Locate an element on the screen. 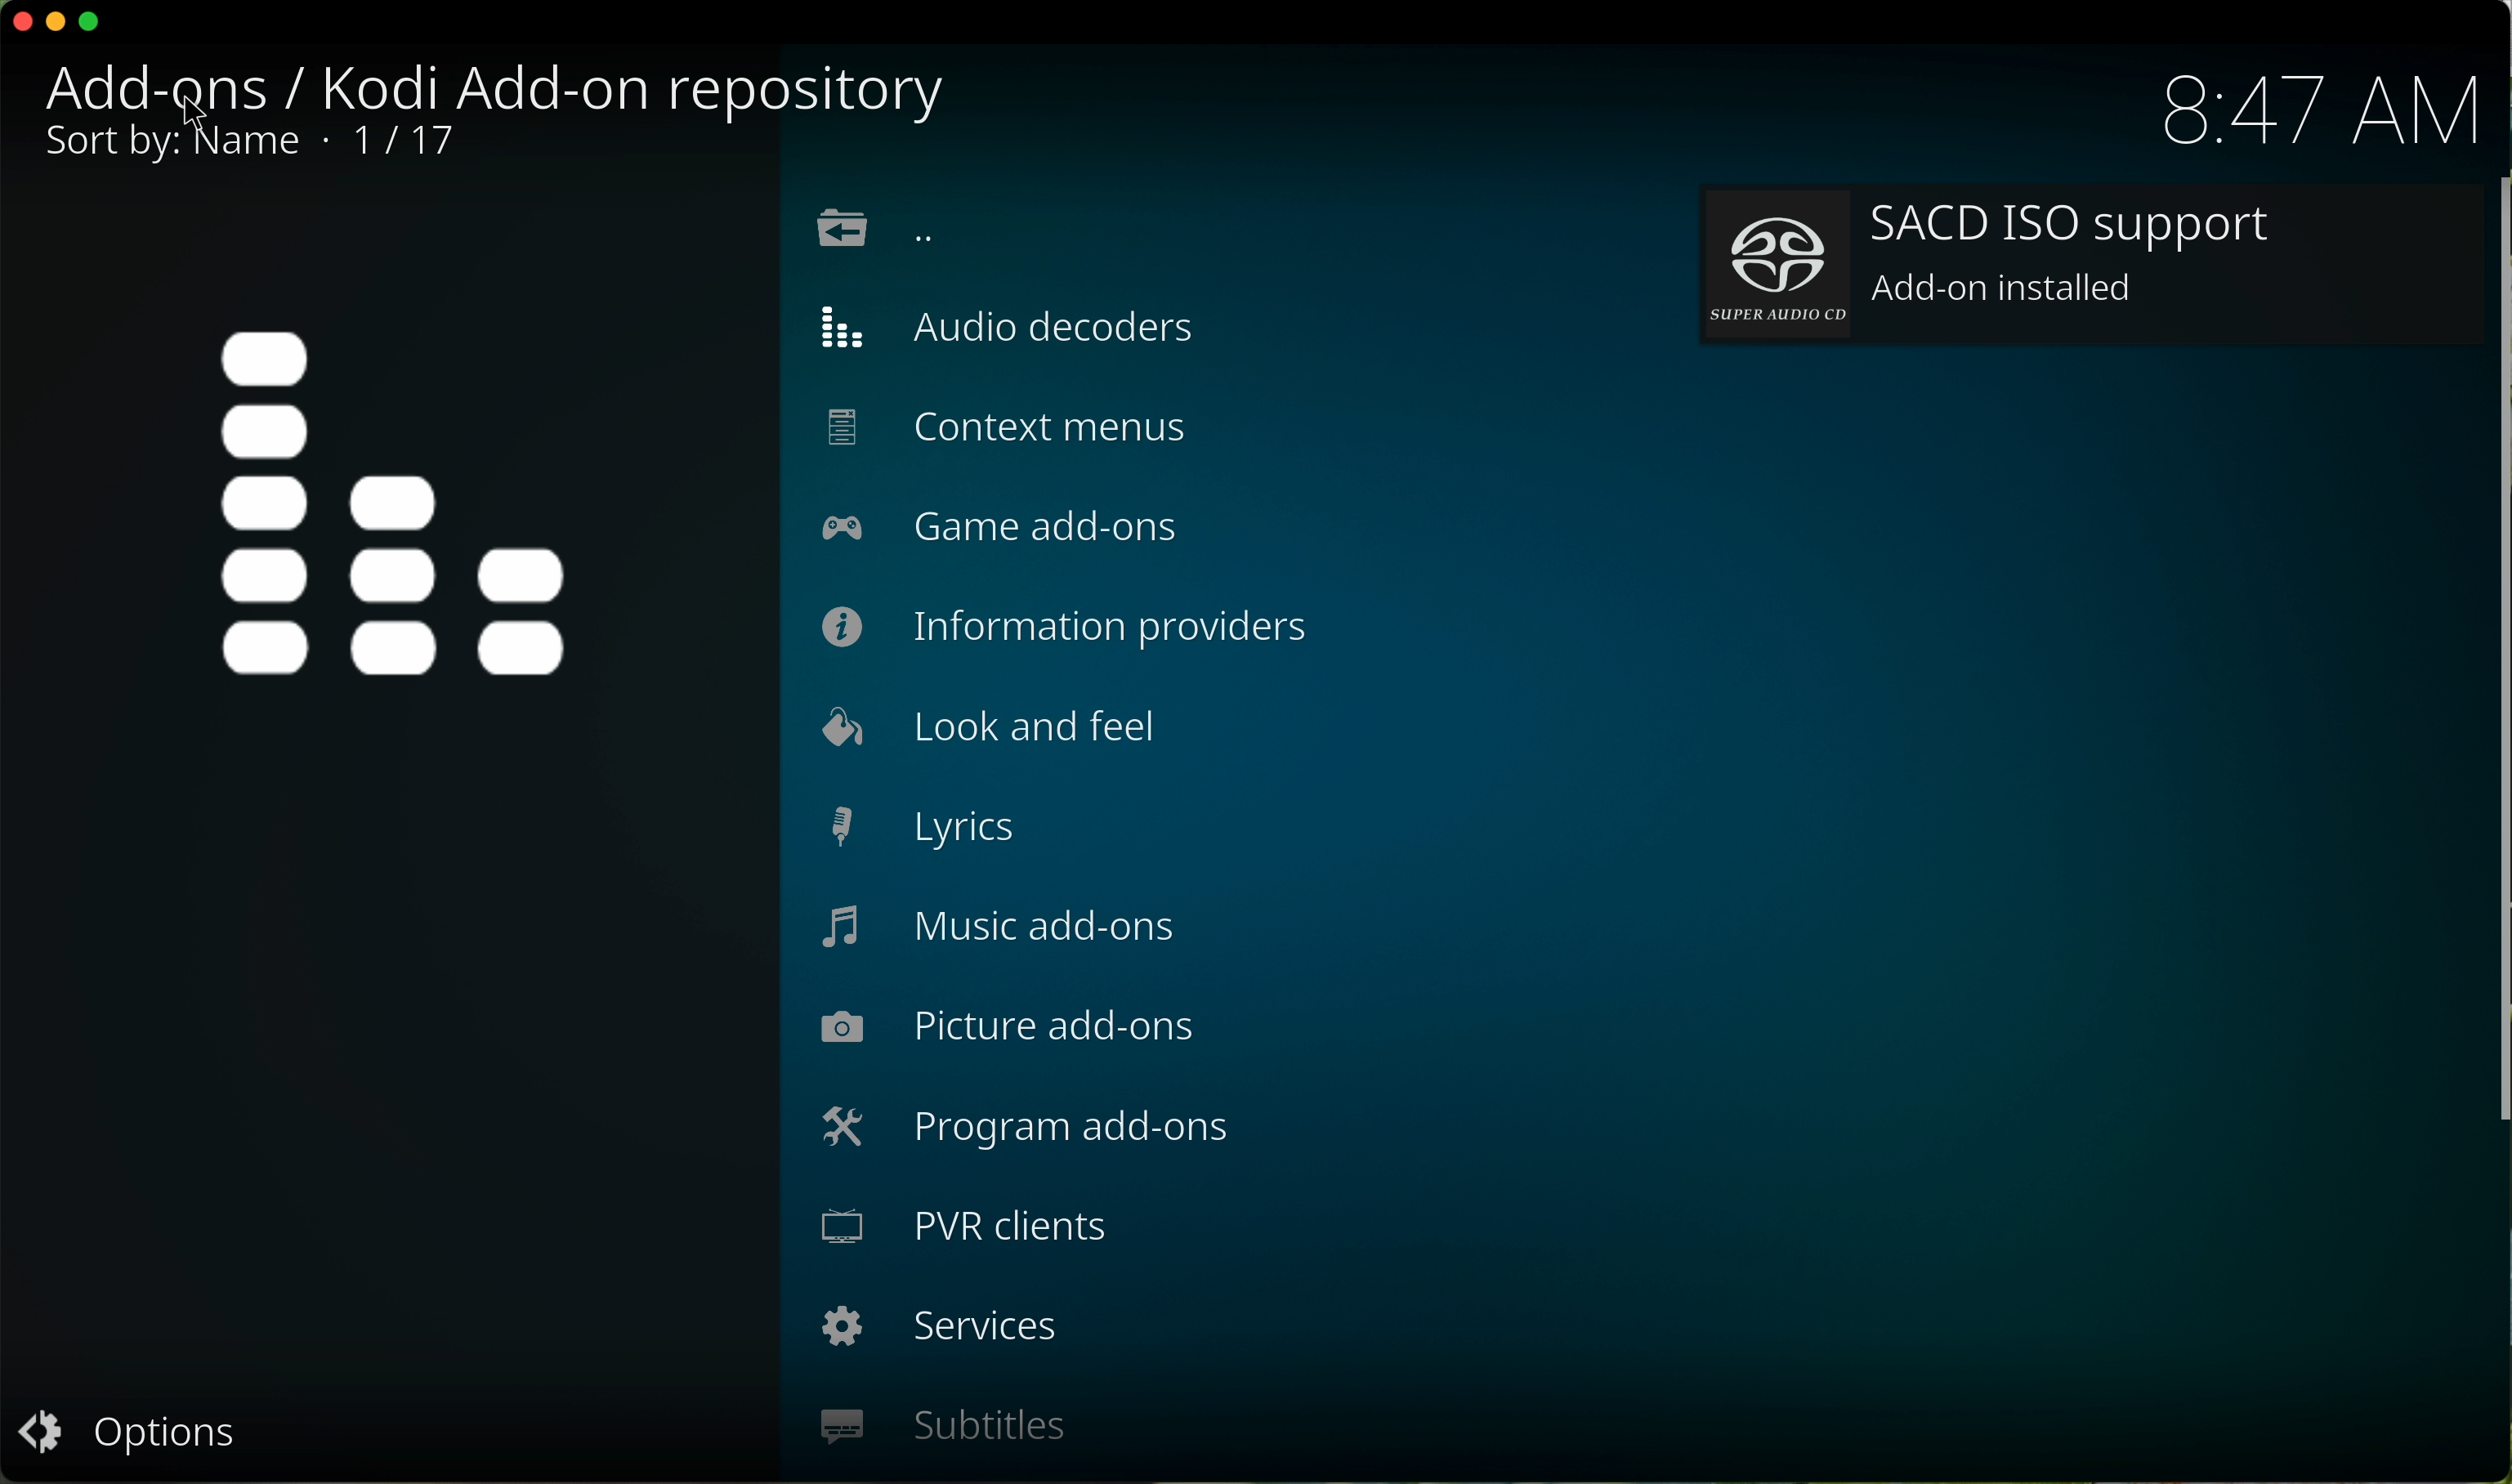 This screenshot has height=1484, width=2512. PVR clients is located at coordinates (961, 1228).